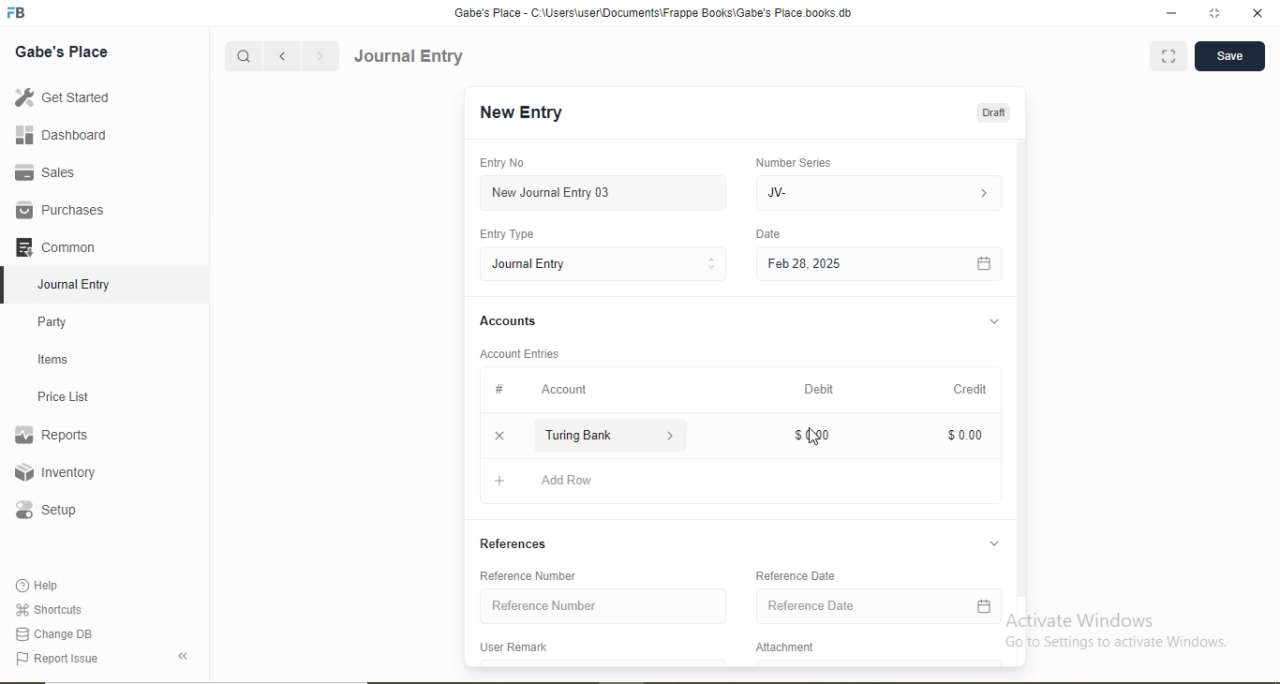  What do you see at coordinates (182, 656) in the screenshot?
I see `Back` at bounding box center [182, 656].